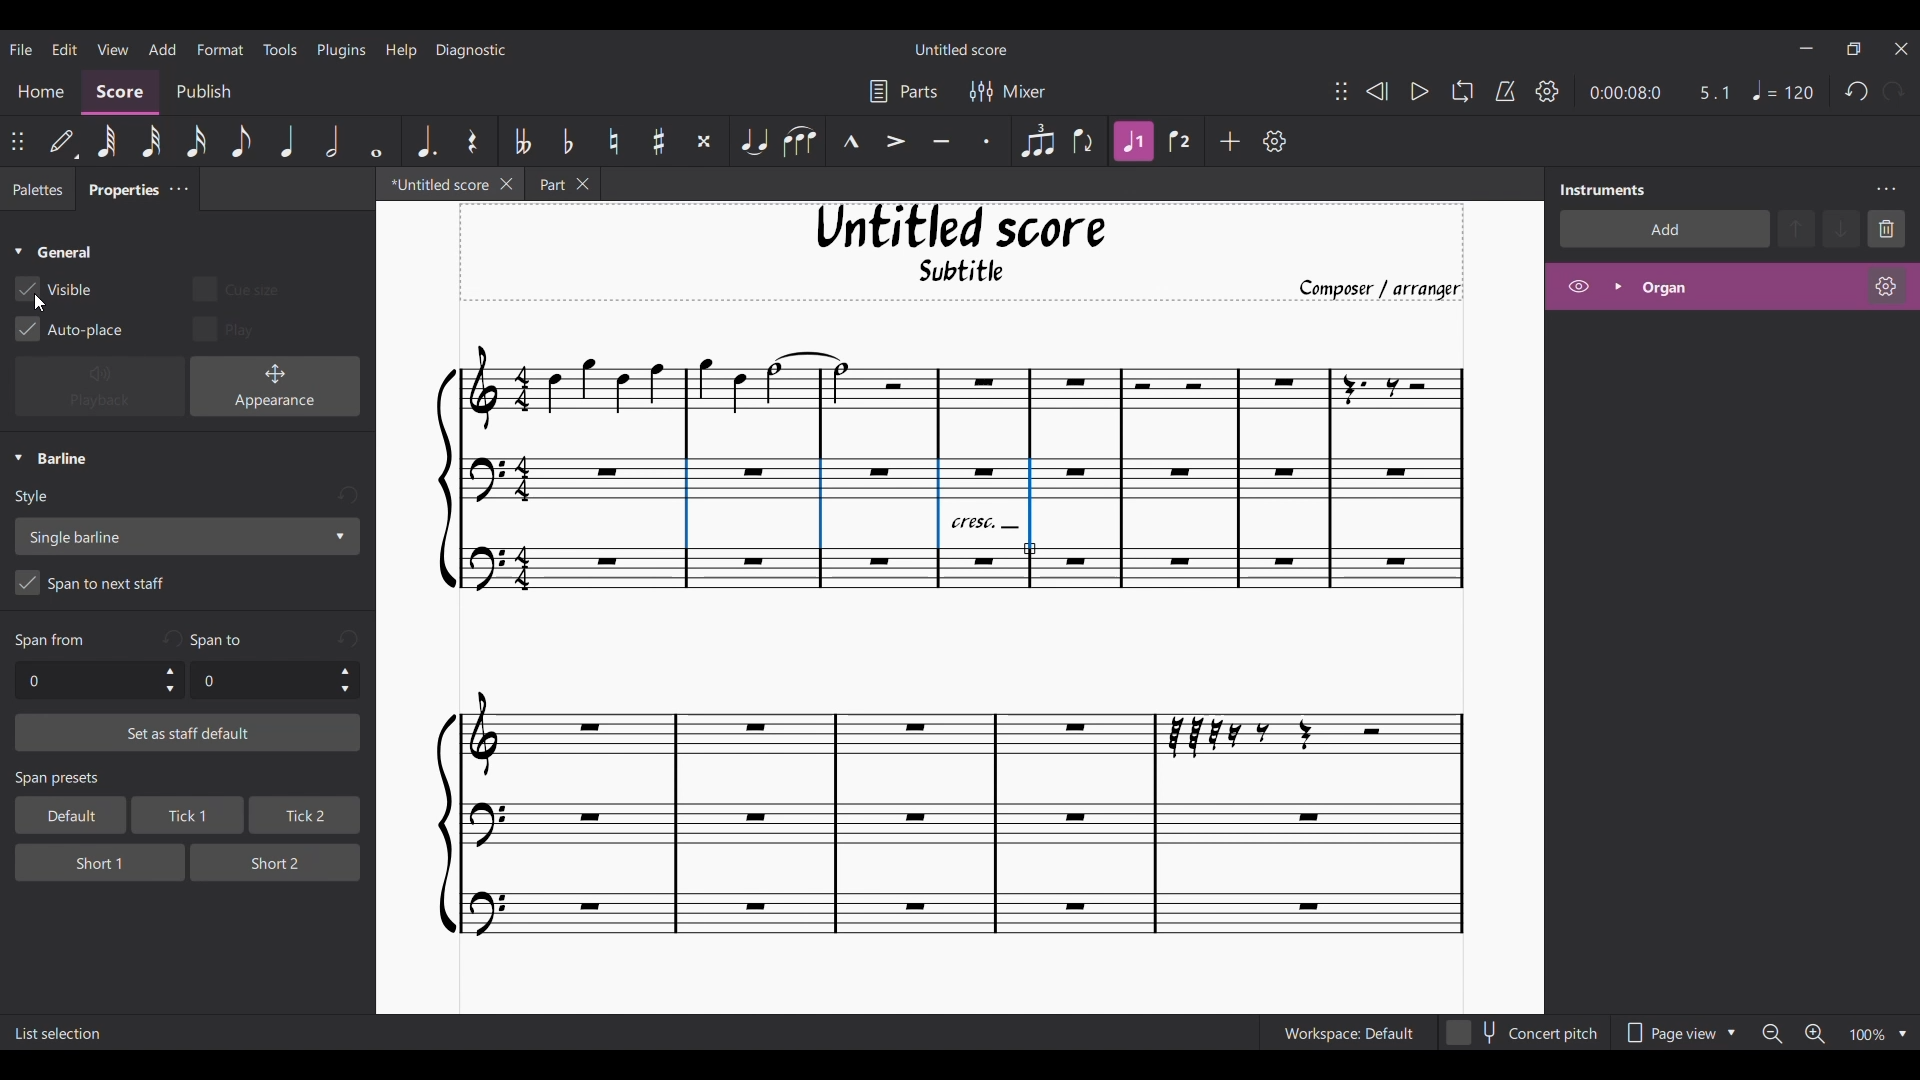  Describe the element at coordinates (50, 641) in the screenshot. I see `Indicates text space for Span from` at that location.